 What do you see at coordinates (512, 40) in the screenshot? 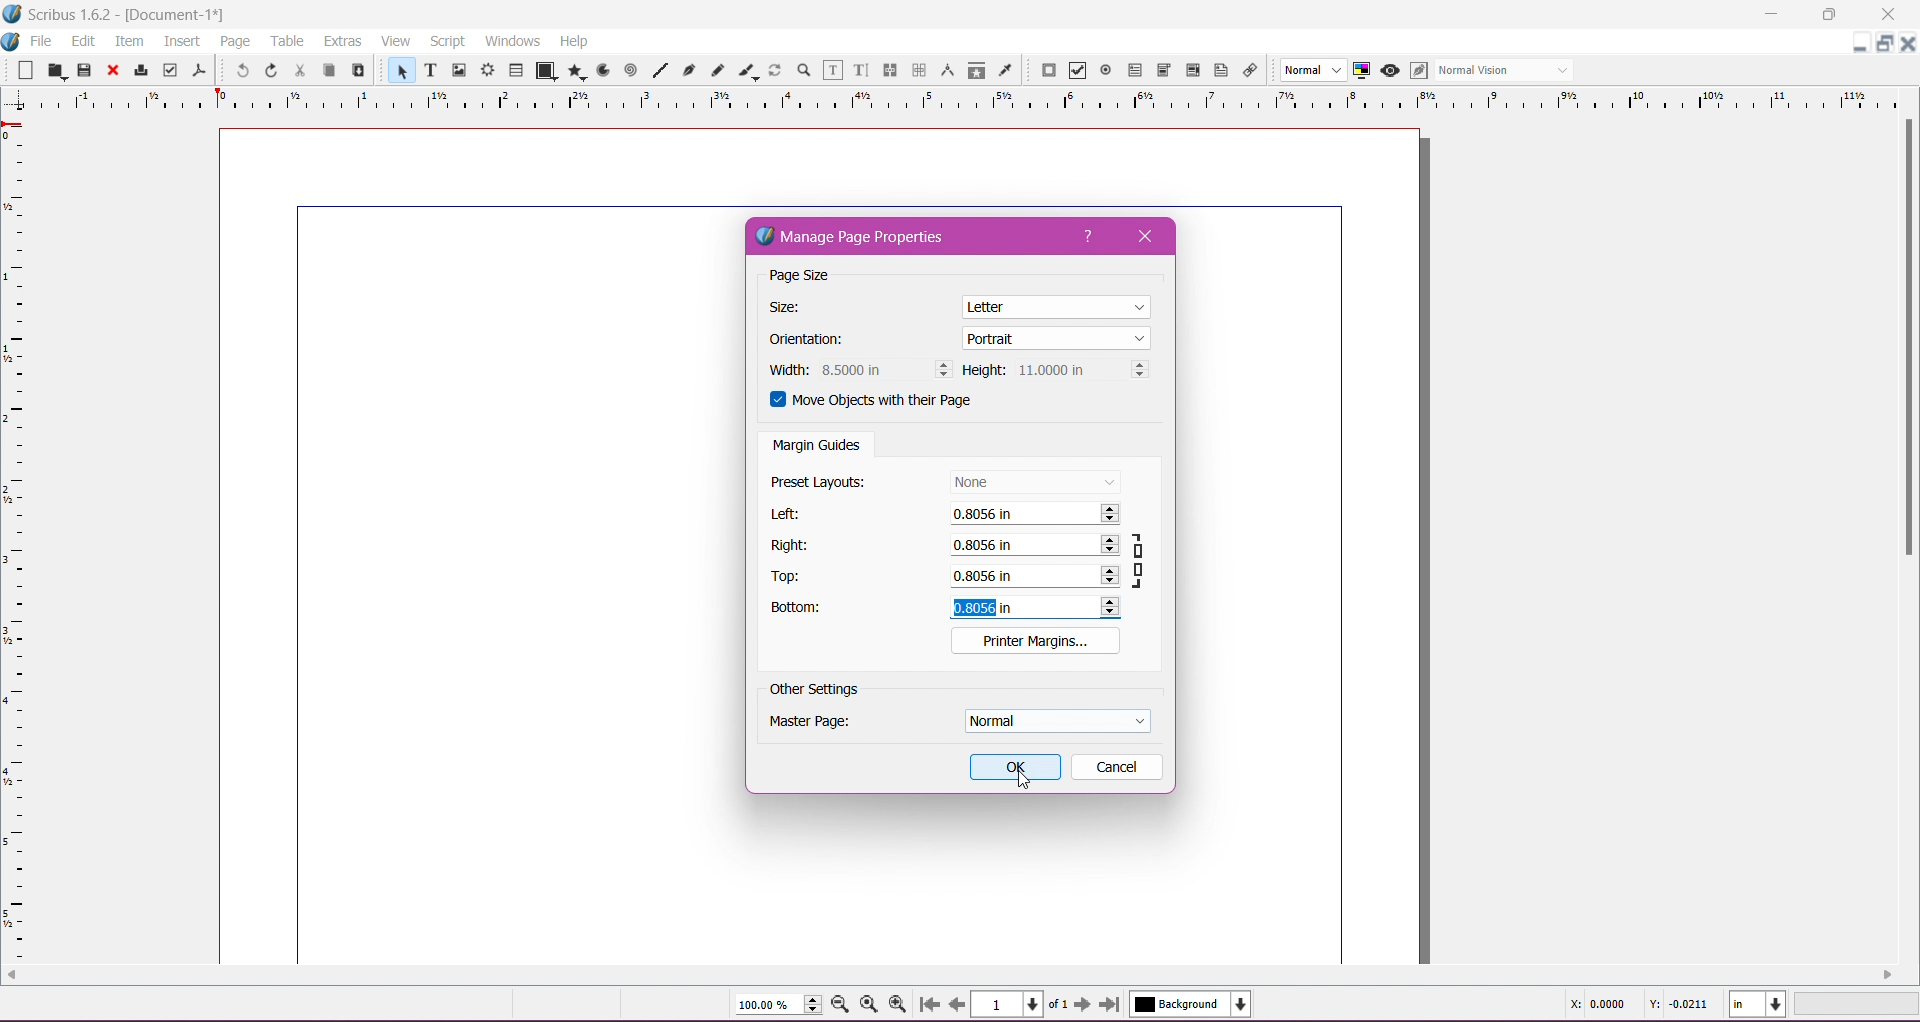
I see `Windows` at bounding box center [512, 40].